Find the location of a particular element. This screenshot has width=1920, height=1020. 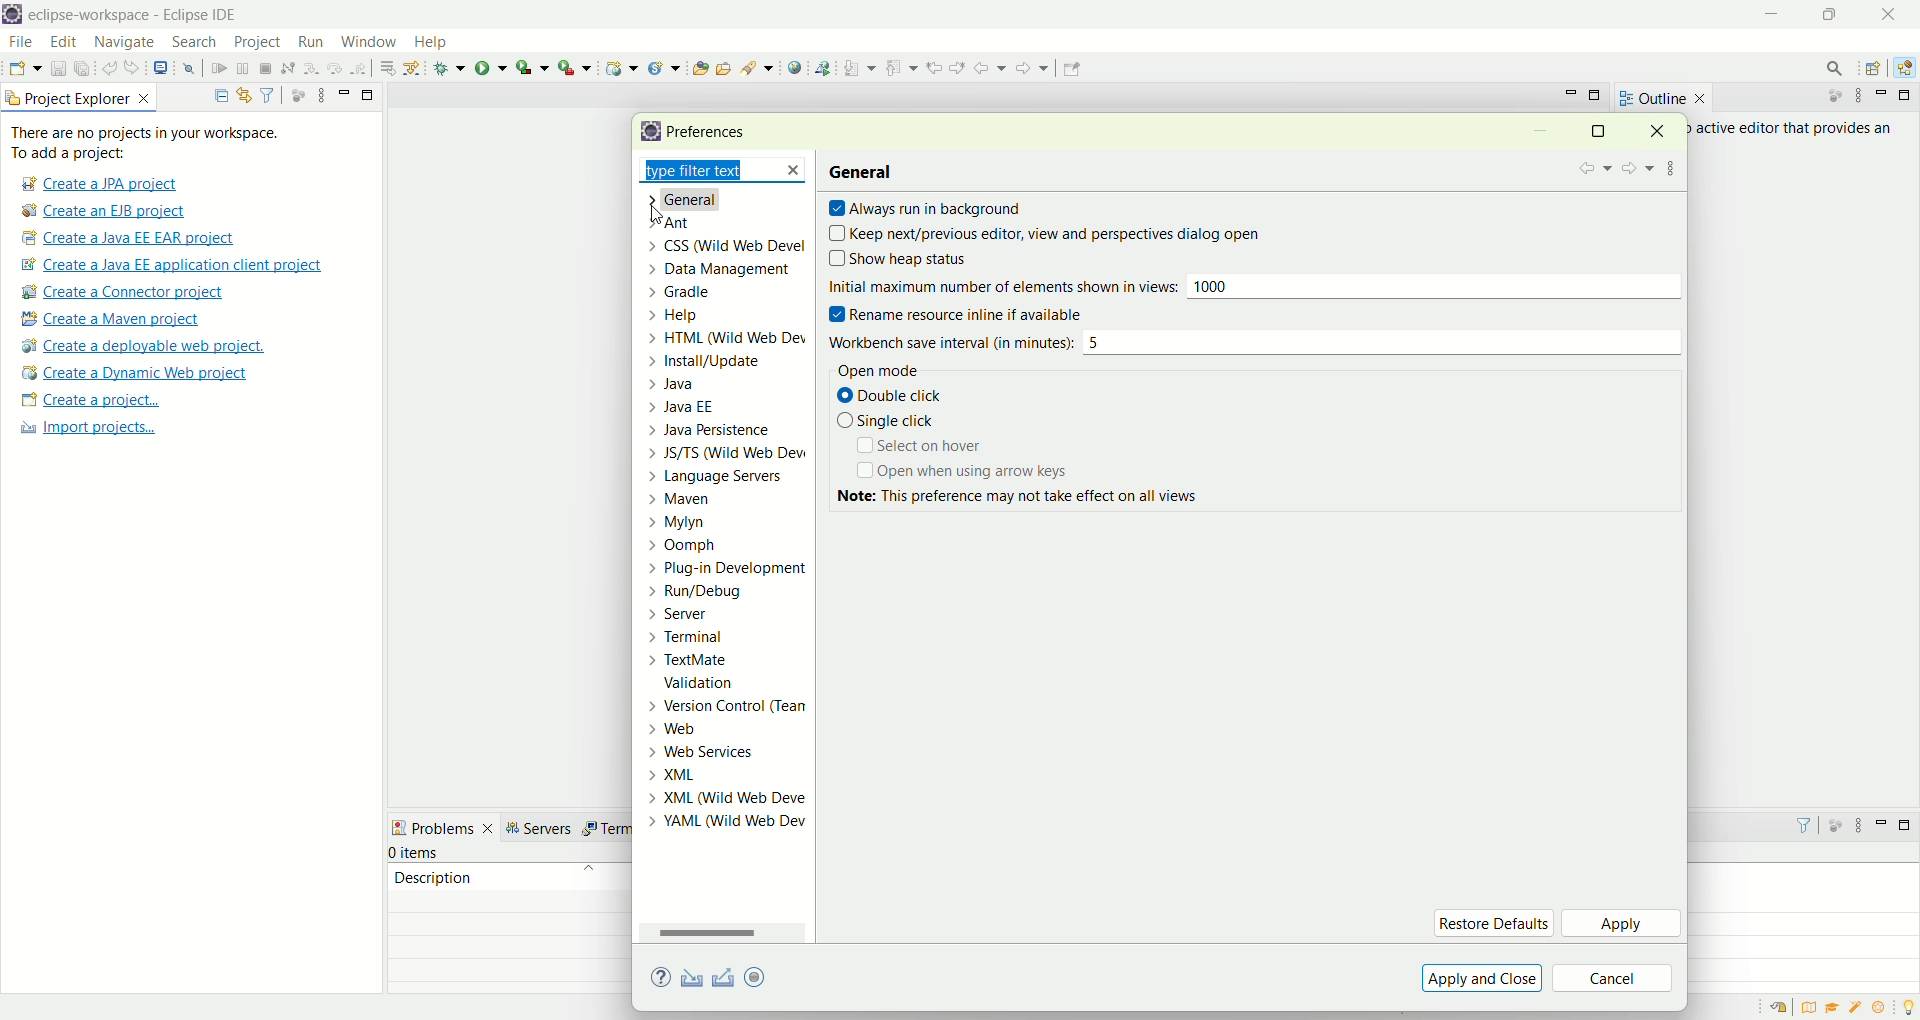

maximize is located at coordinates (1908, 825).